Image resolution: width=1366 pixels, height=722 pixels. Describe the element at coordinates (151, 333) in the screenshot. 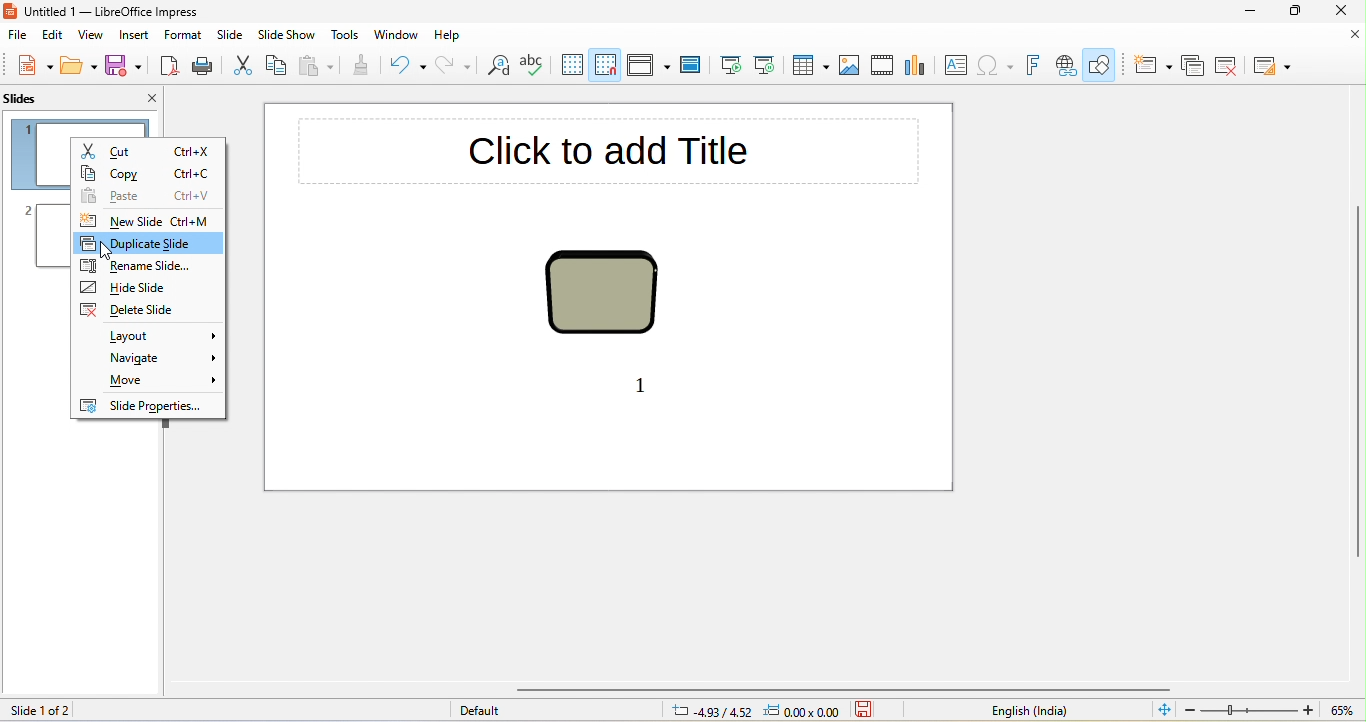

I see `layout` at that location.